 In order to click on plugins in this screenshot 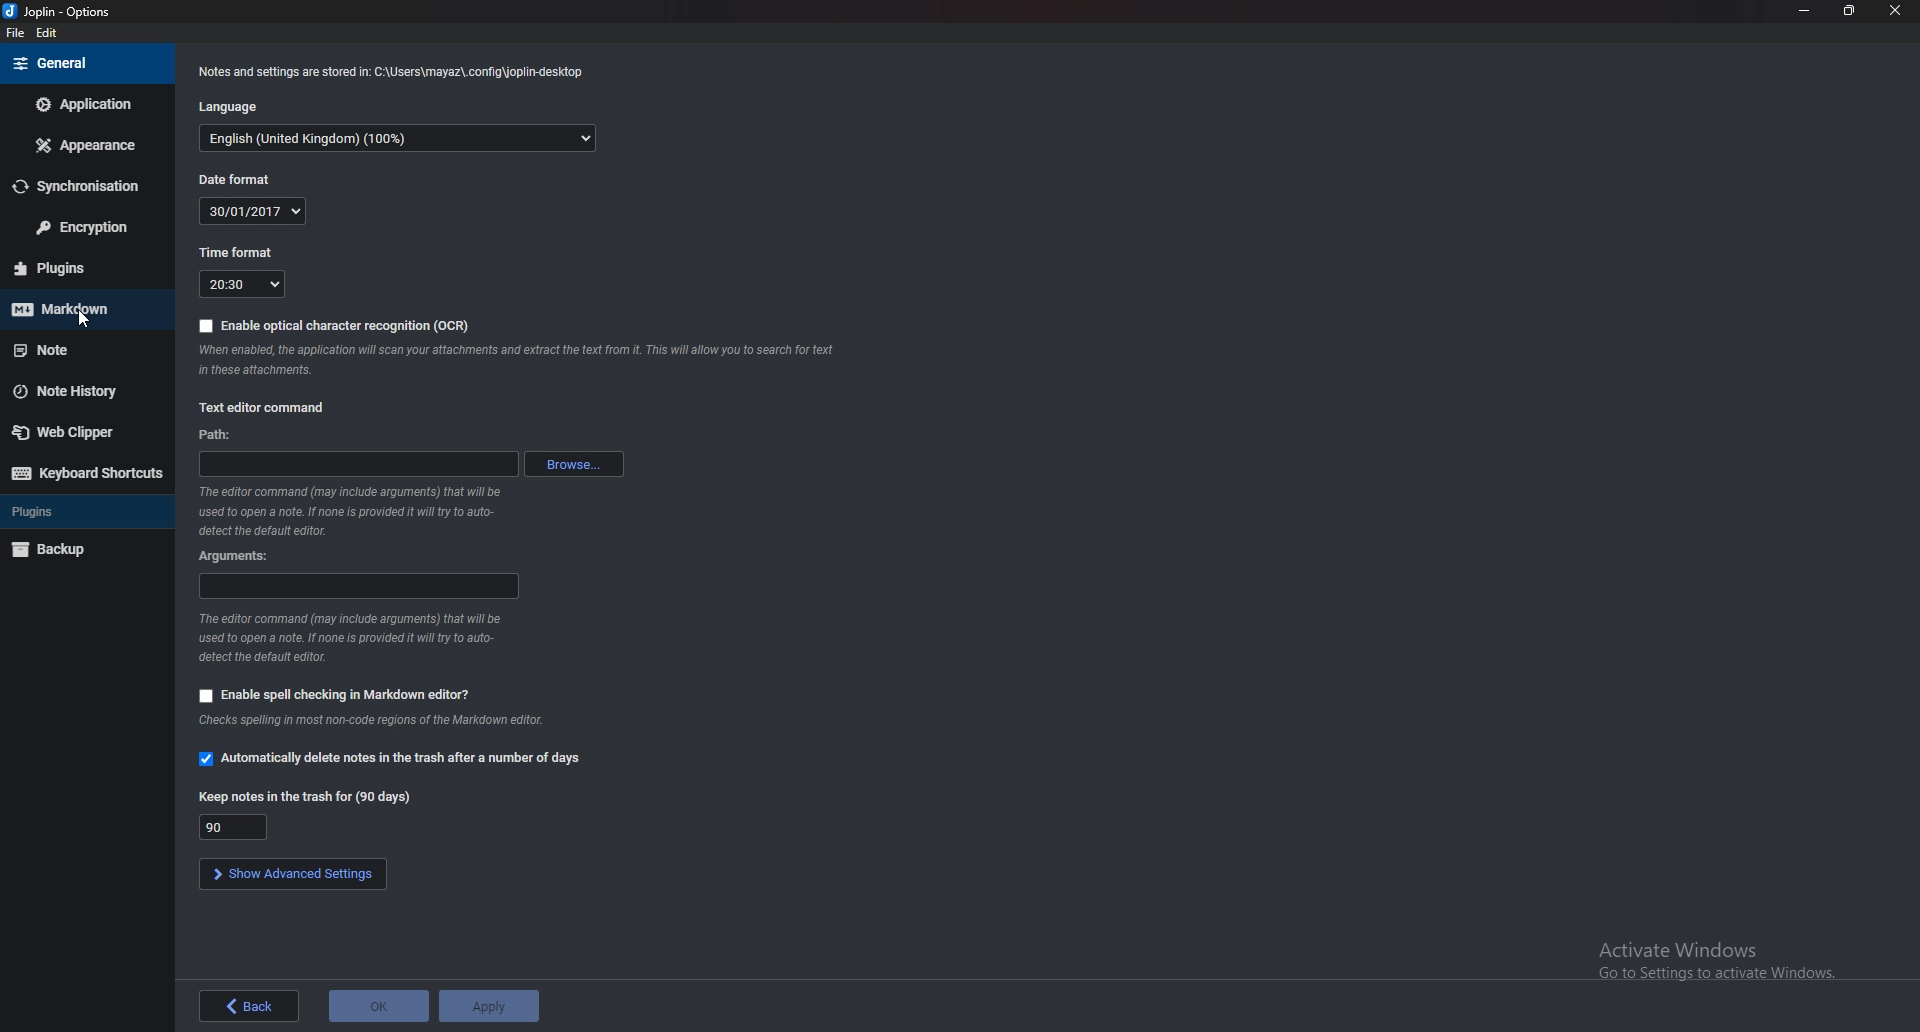, I will do `click(87, 512)`.